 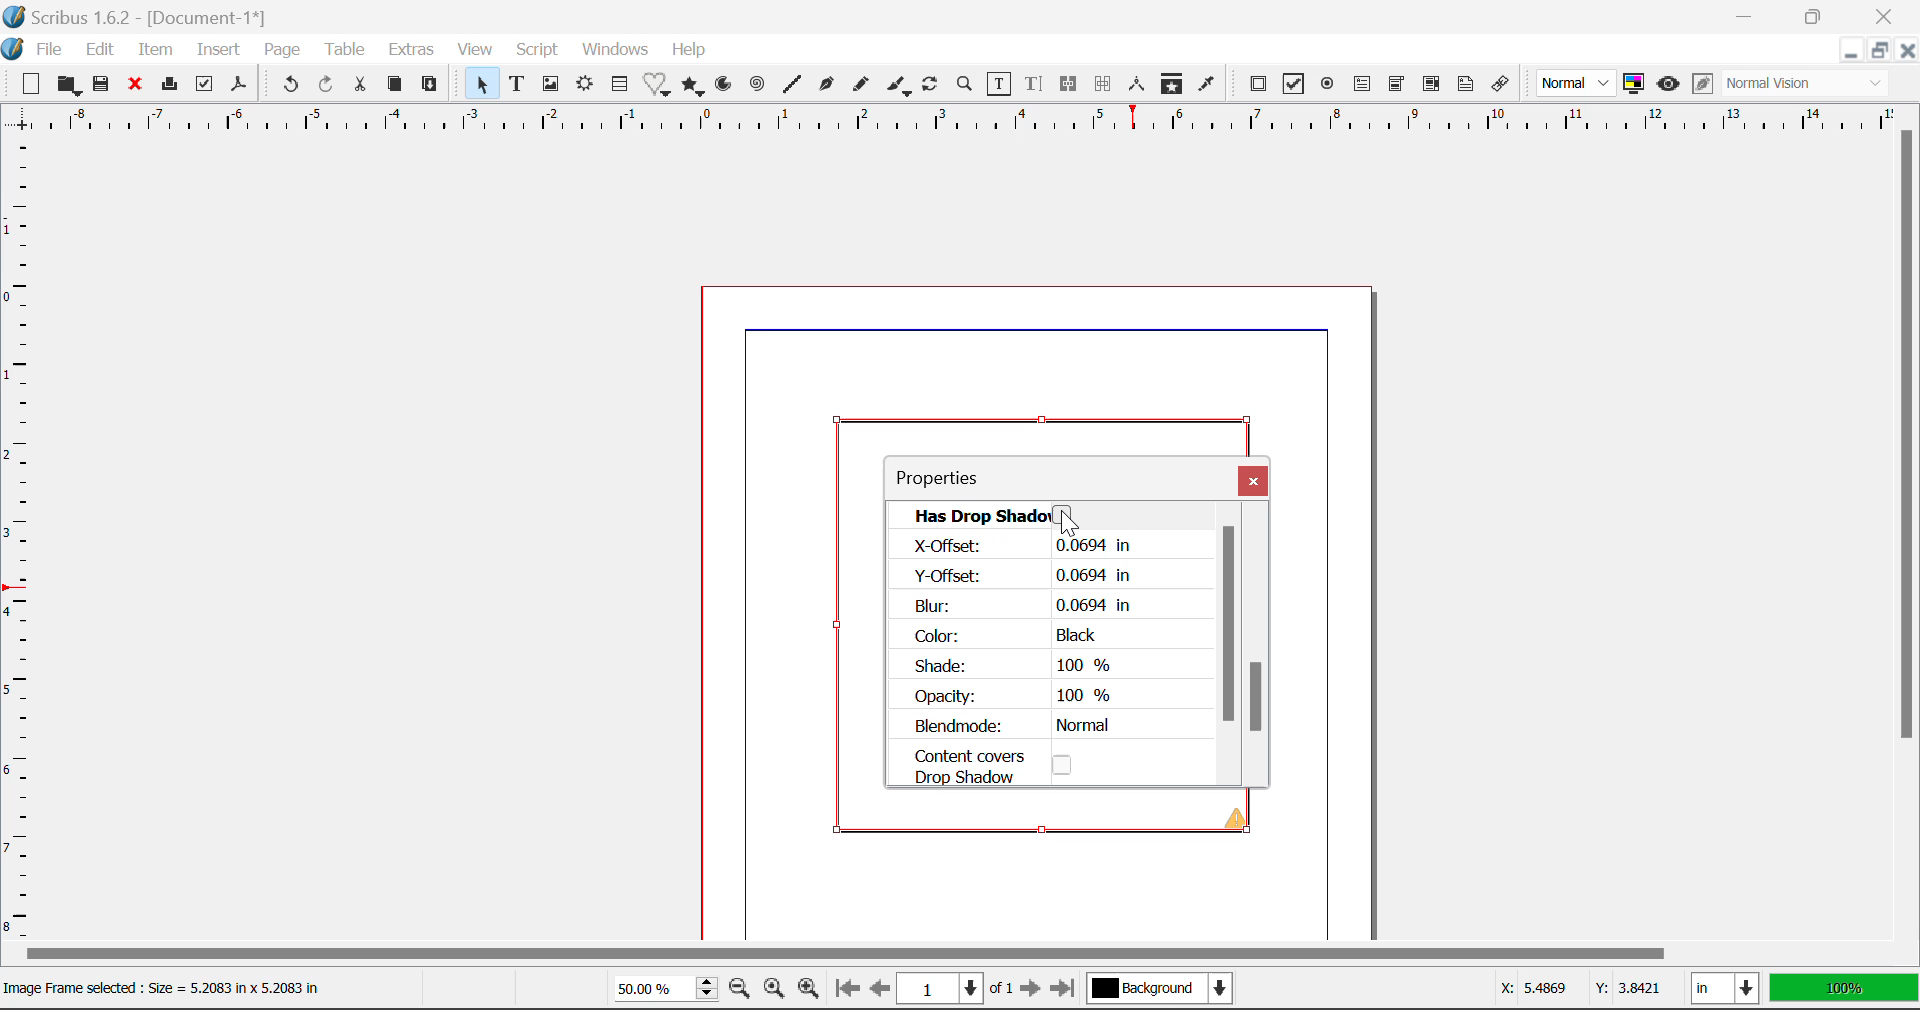 What do you see at coordinates (1907, 51) in the screenshot?
I see `Close` at bounding box center [1907, 51].